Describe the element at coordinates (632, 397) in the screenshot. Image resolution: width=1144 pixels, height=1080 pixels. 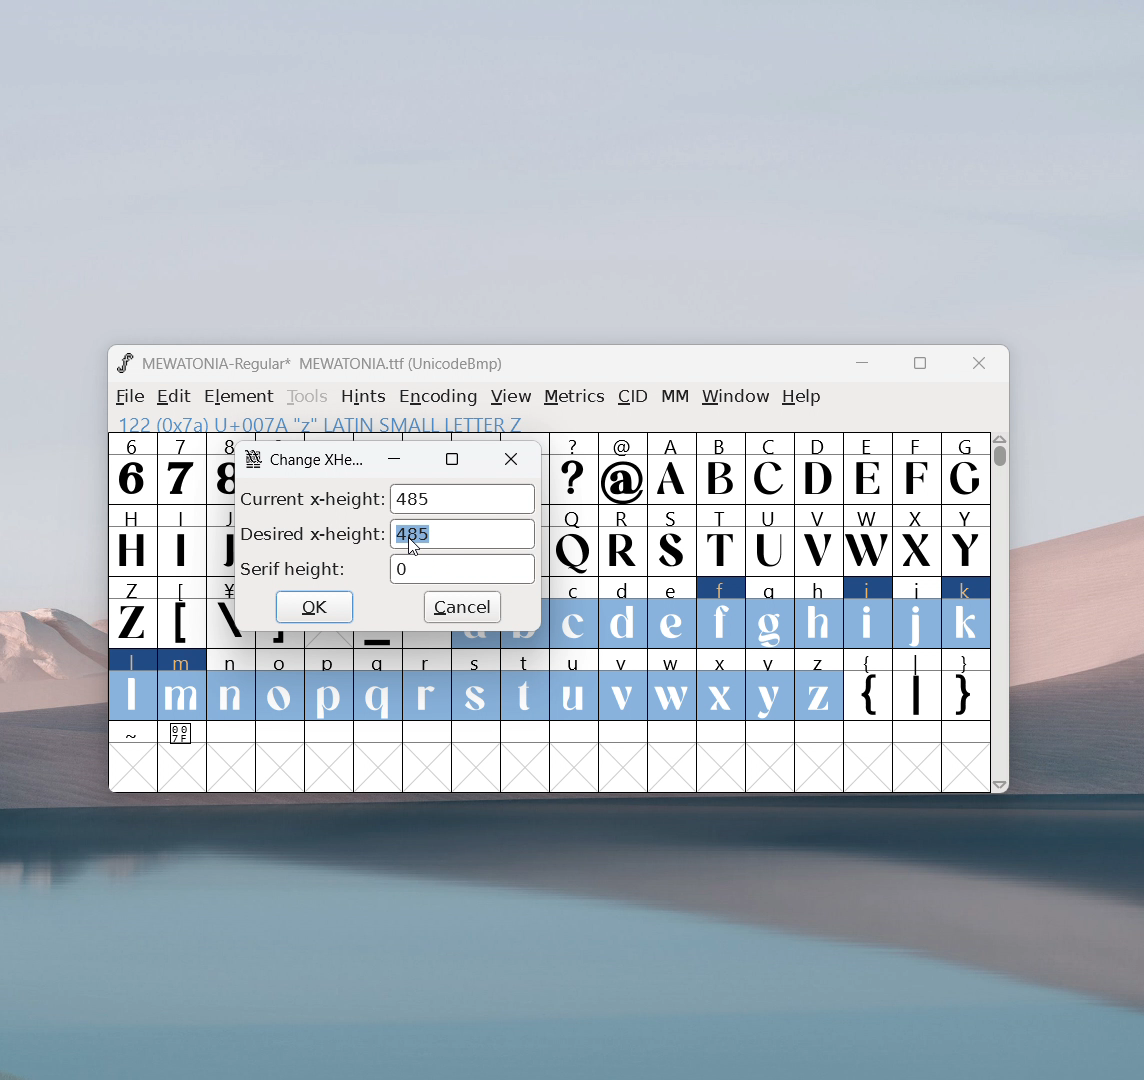
I see `cid` at that location.